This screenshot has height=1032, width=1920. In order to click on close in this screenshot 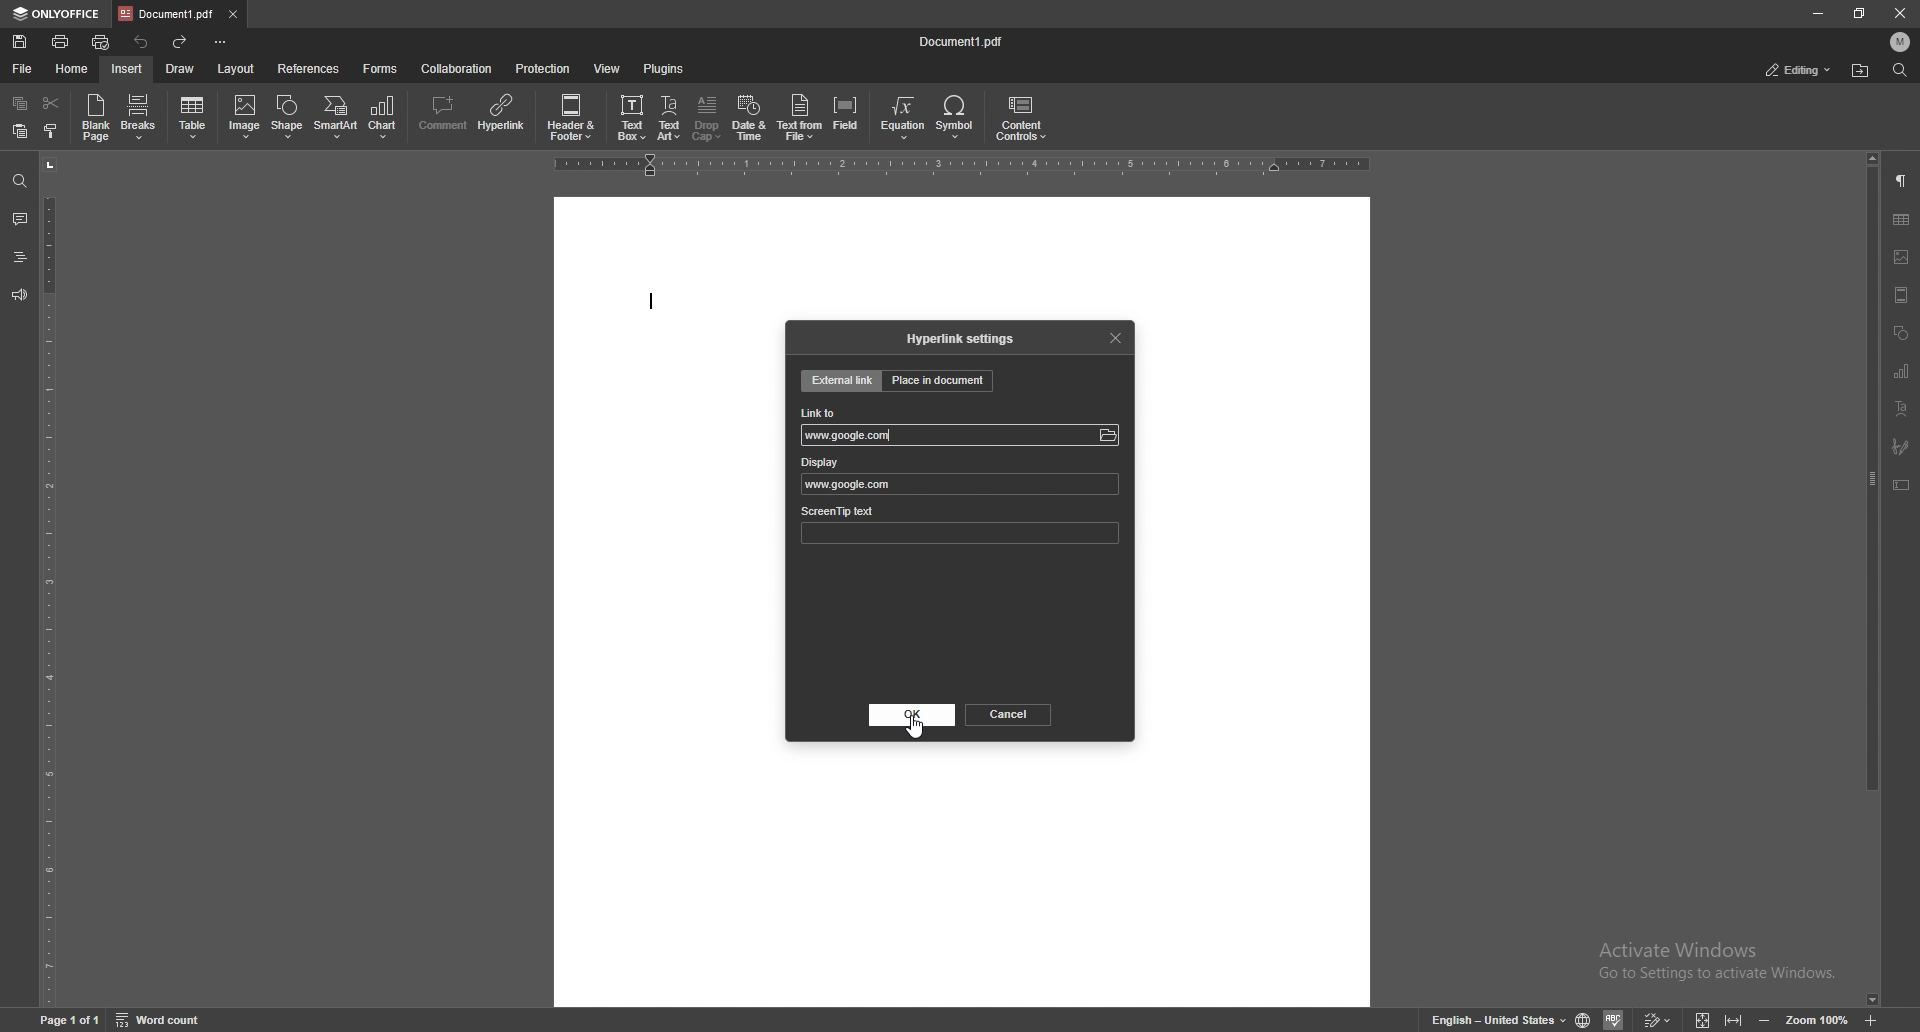, I will do `click(1114, 336)`.